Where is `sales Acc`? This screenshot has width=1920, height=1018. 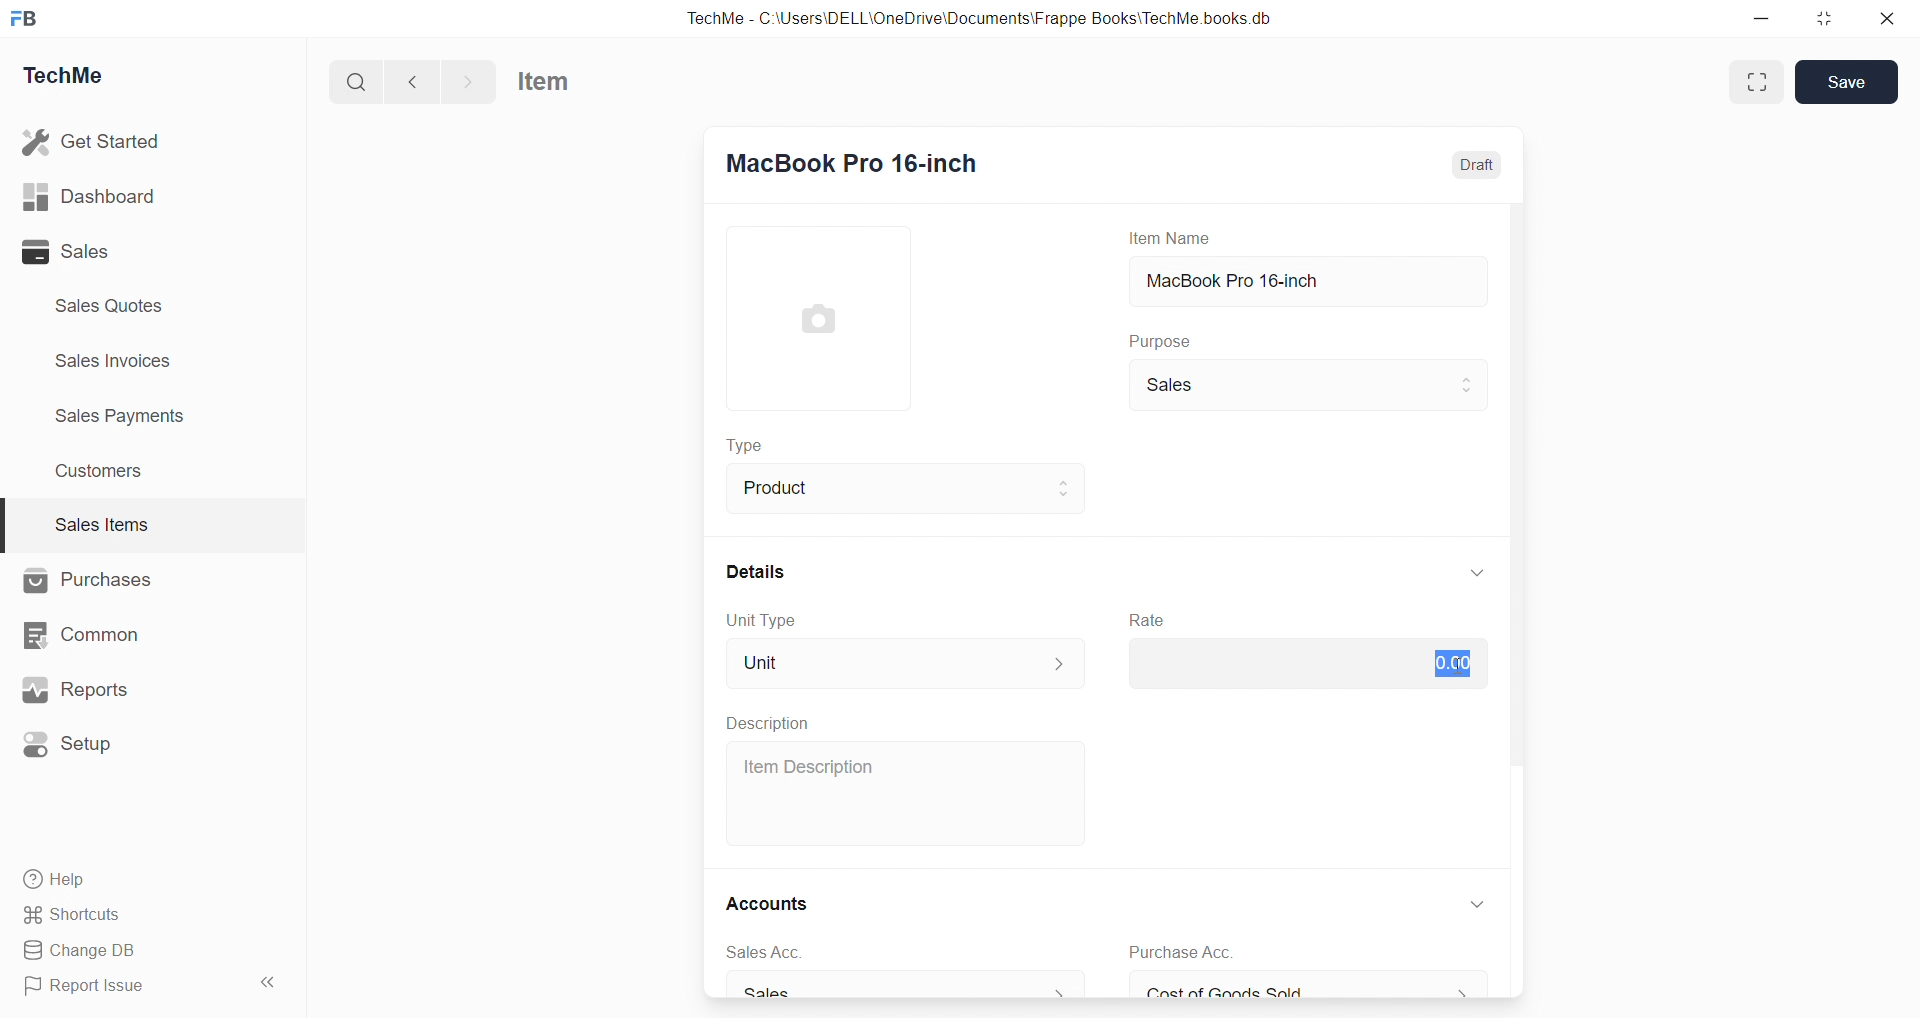
sales Acc is located at coordinates (762, 953).